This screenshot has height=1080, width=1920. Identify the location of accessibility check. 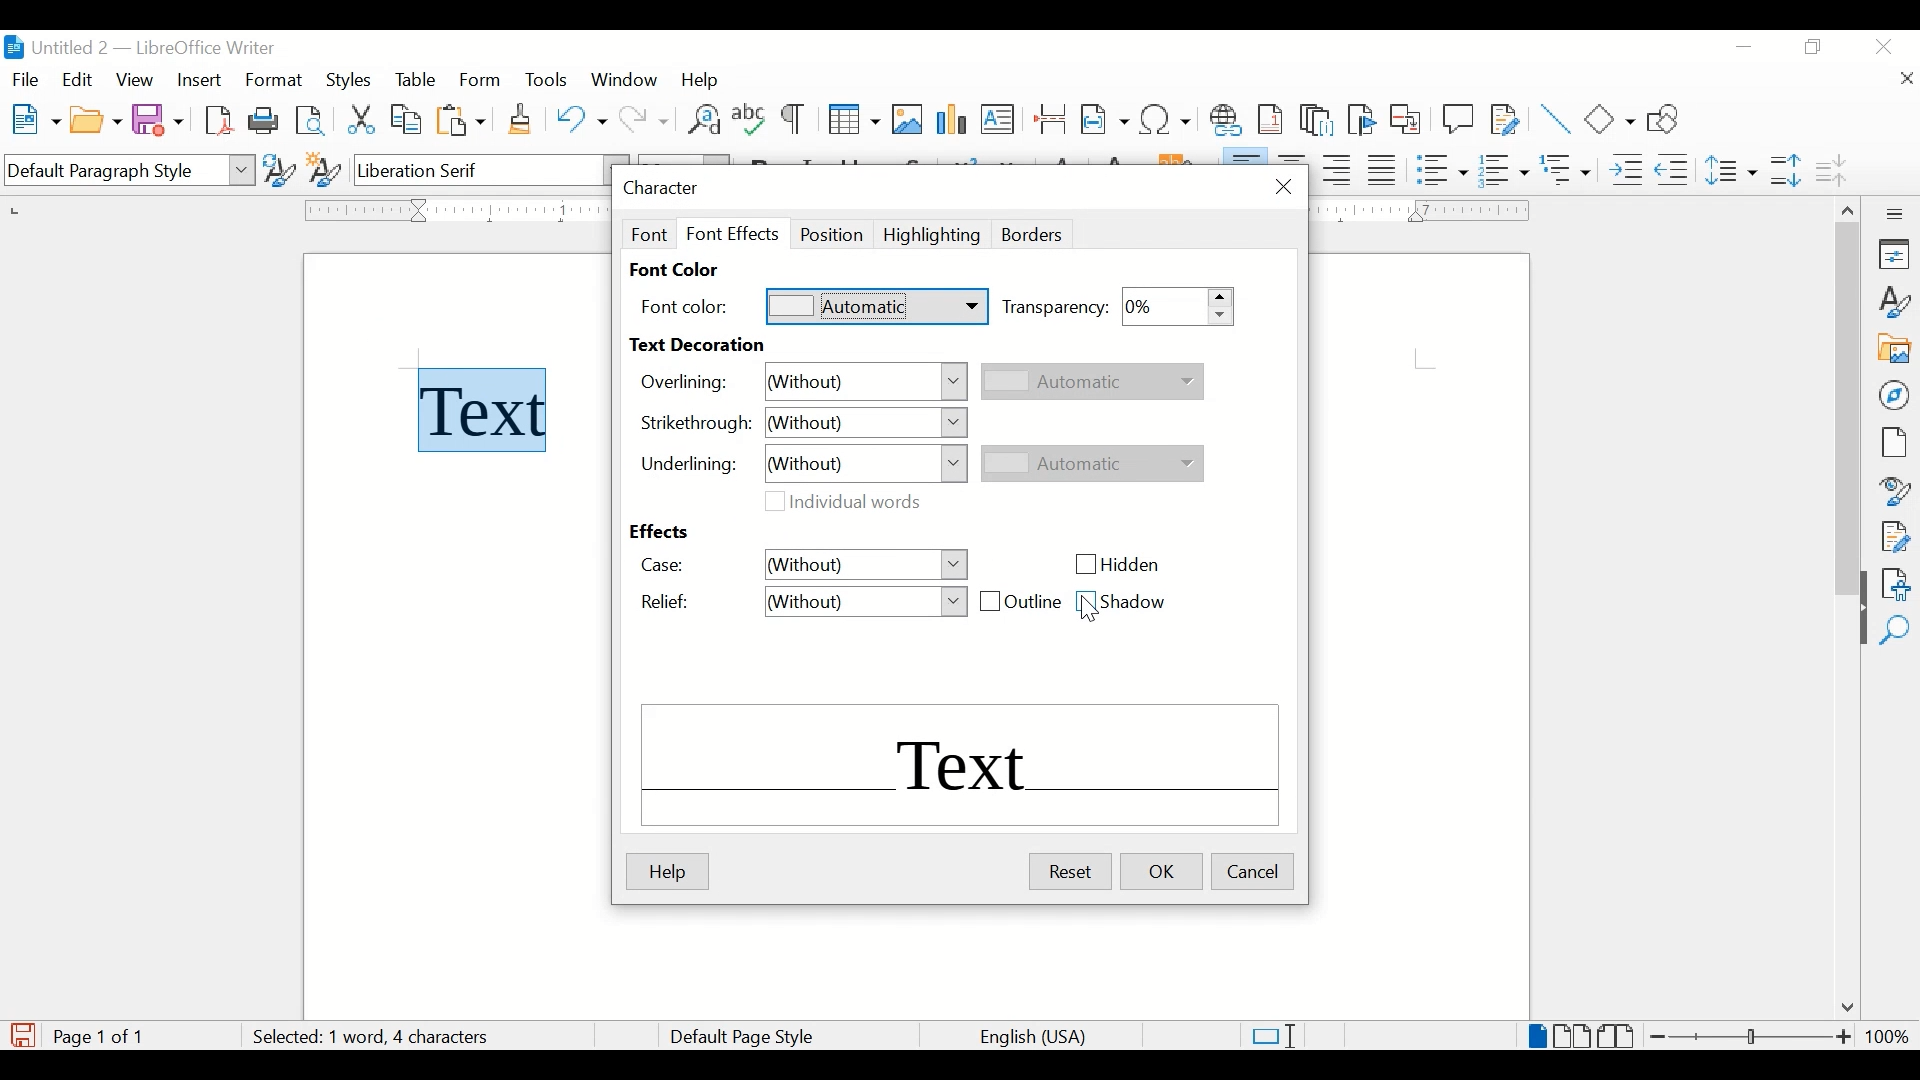
(1896, 584).